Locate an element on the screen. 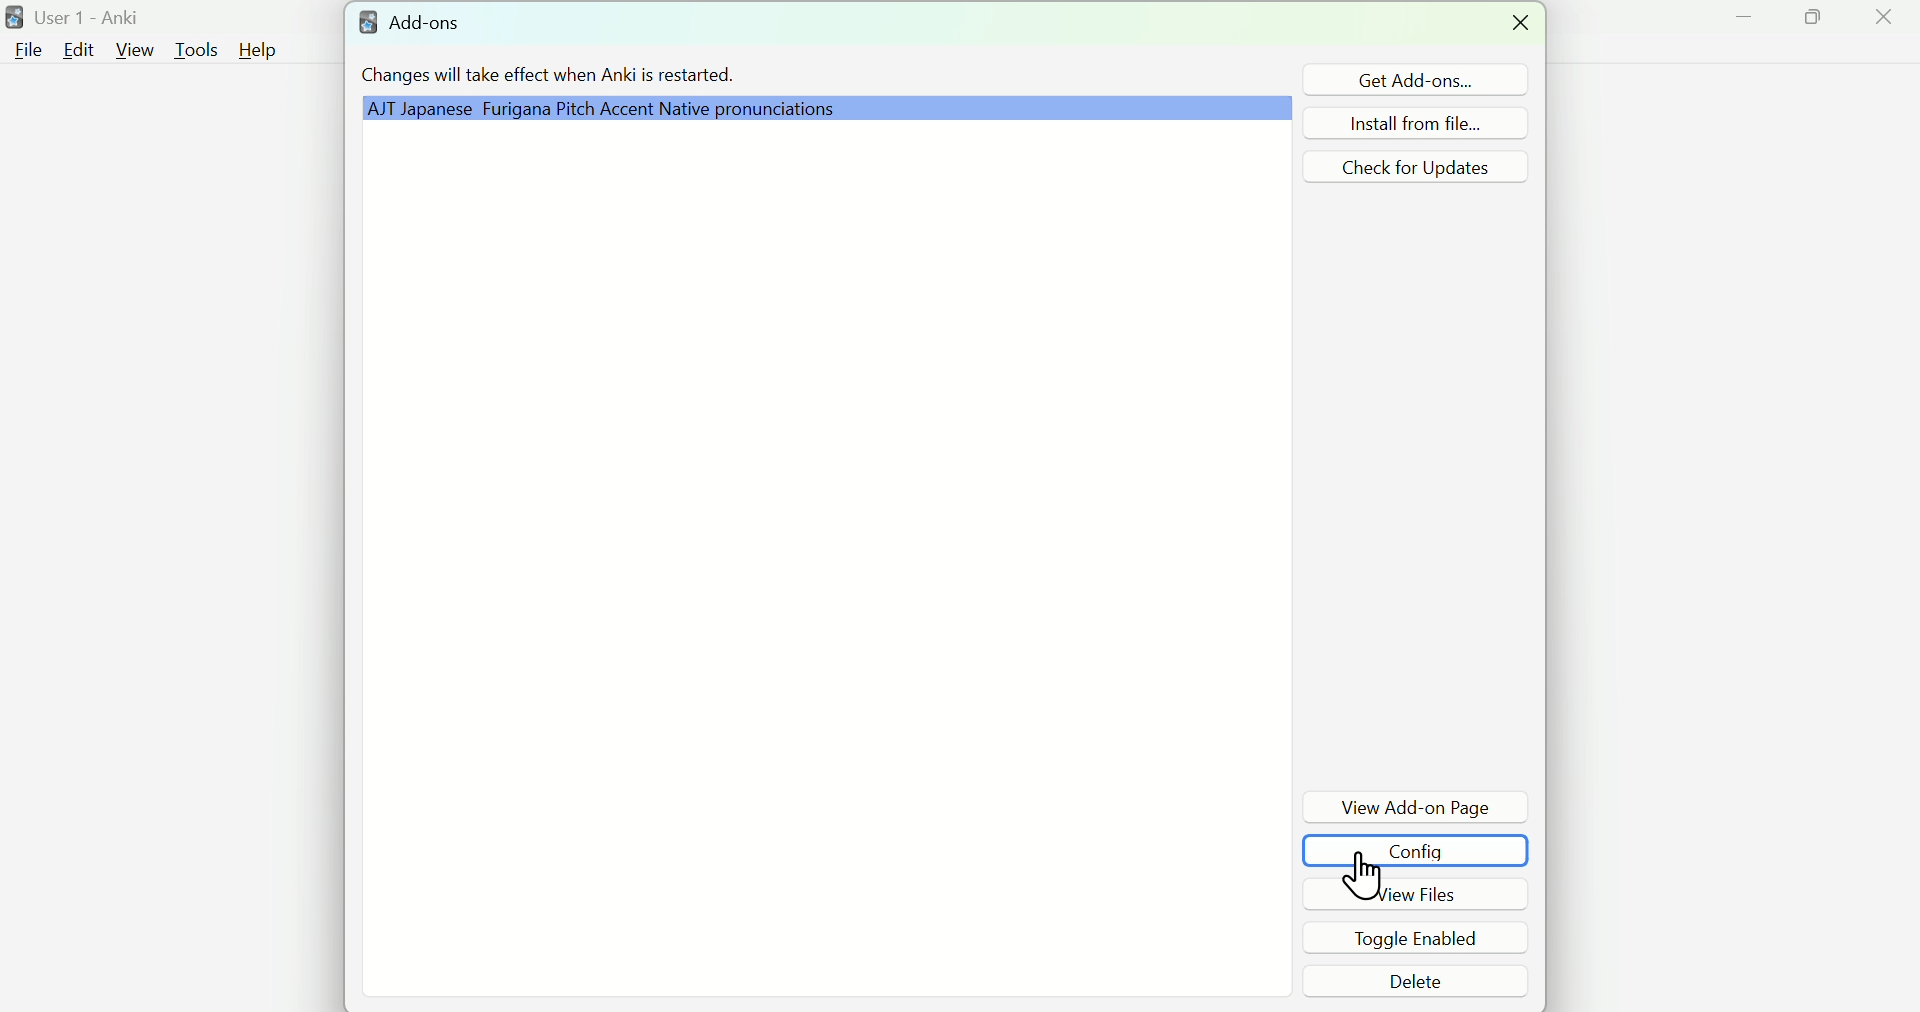  Close is located at coordinates (1887, 24).